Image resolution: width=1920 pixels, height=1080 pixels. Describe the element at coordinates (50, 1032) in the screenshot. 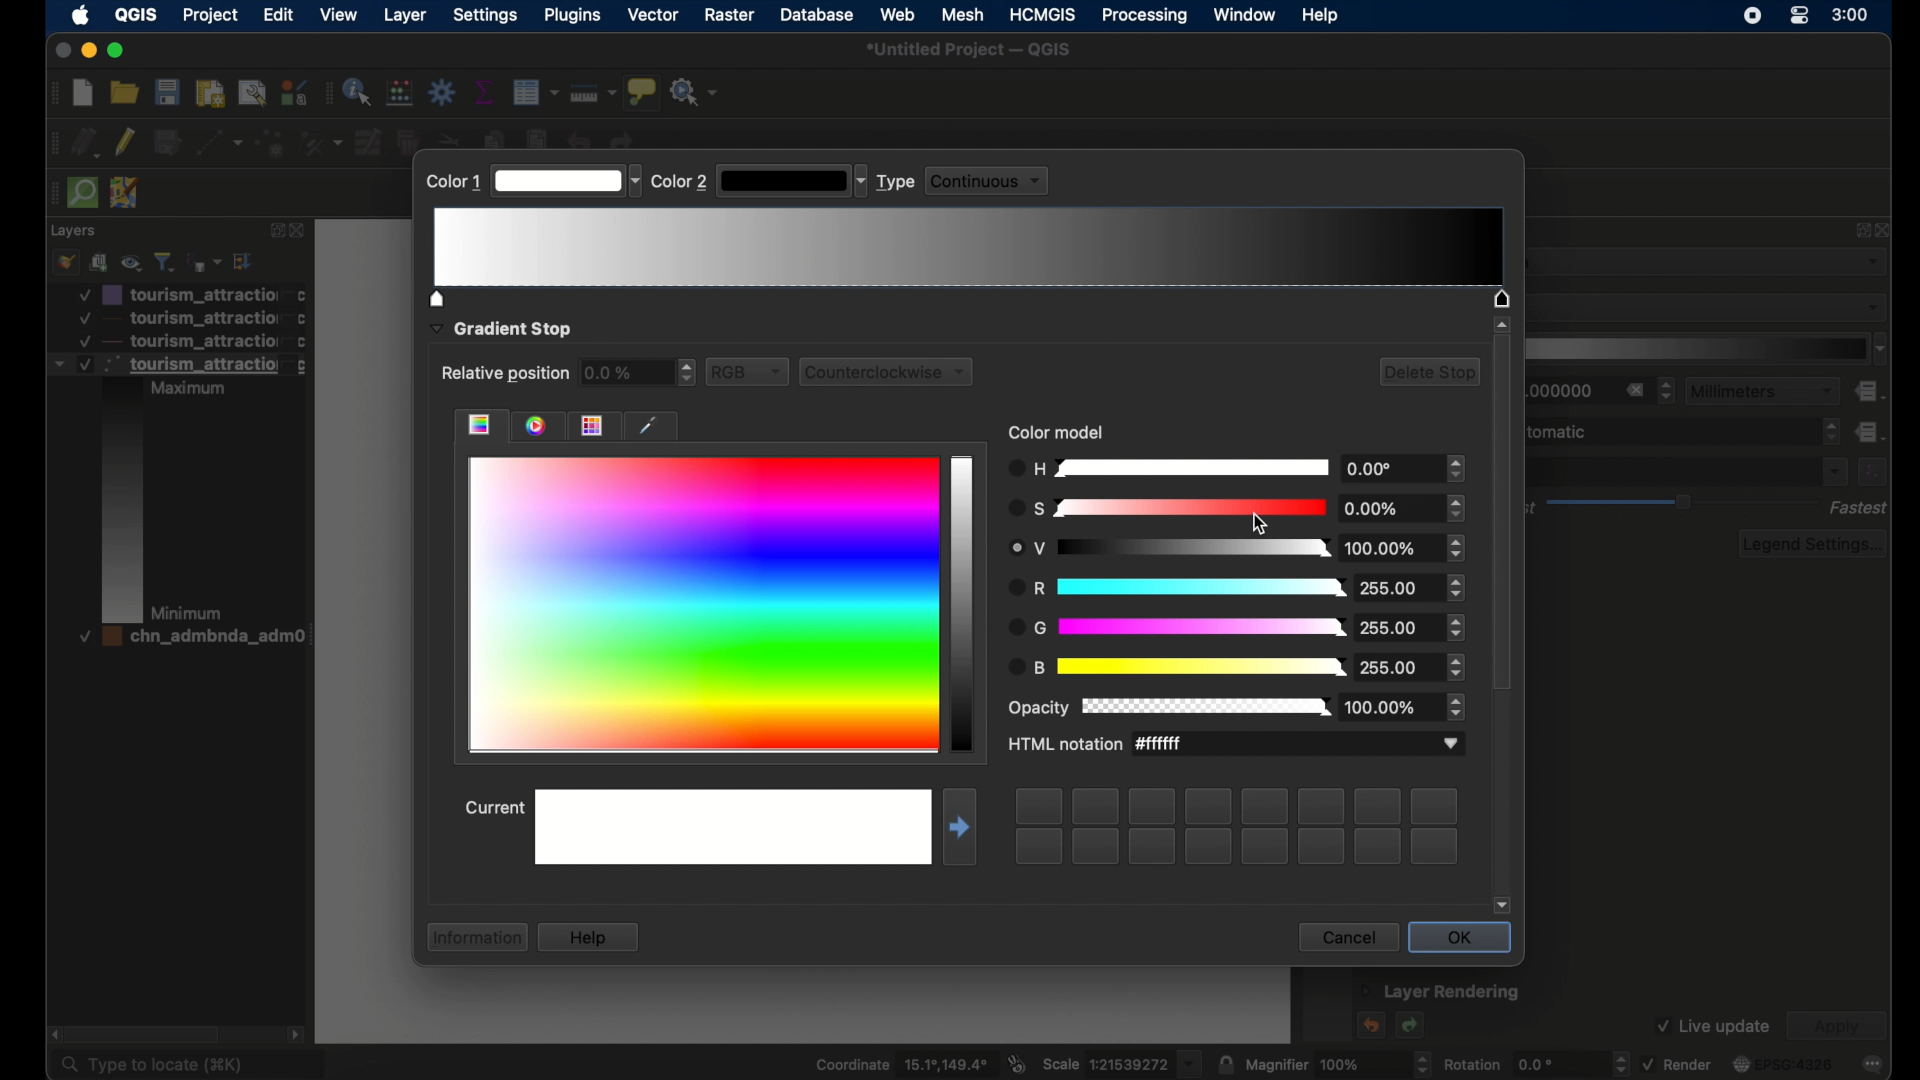

I see `scroll right arrow` at that location.